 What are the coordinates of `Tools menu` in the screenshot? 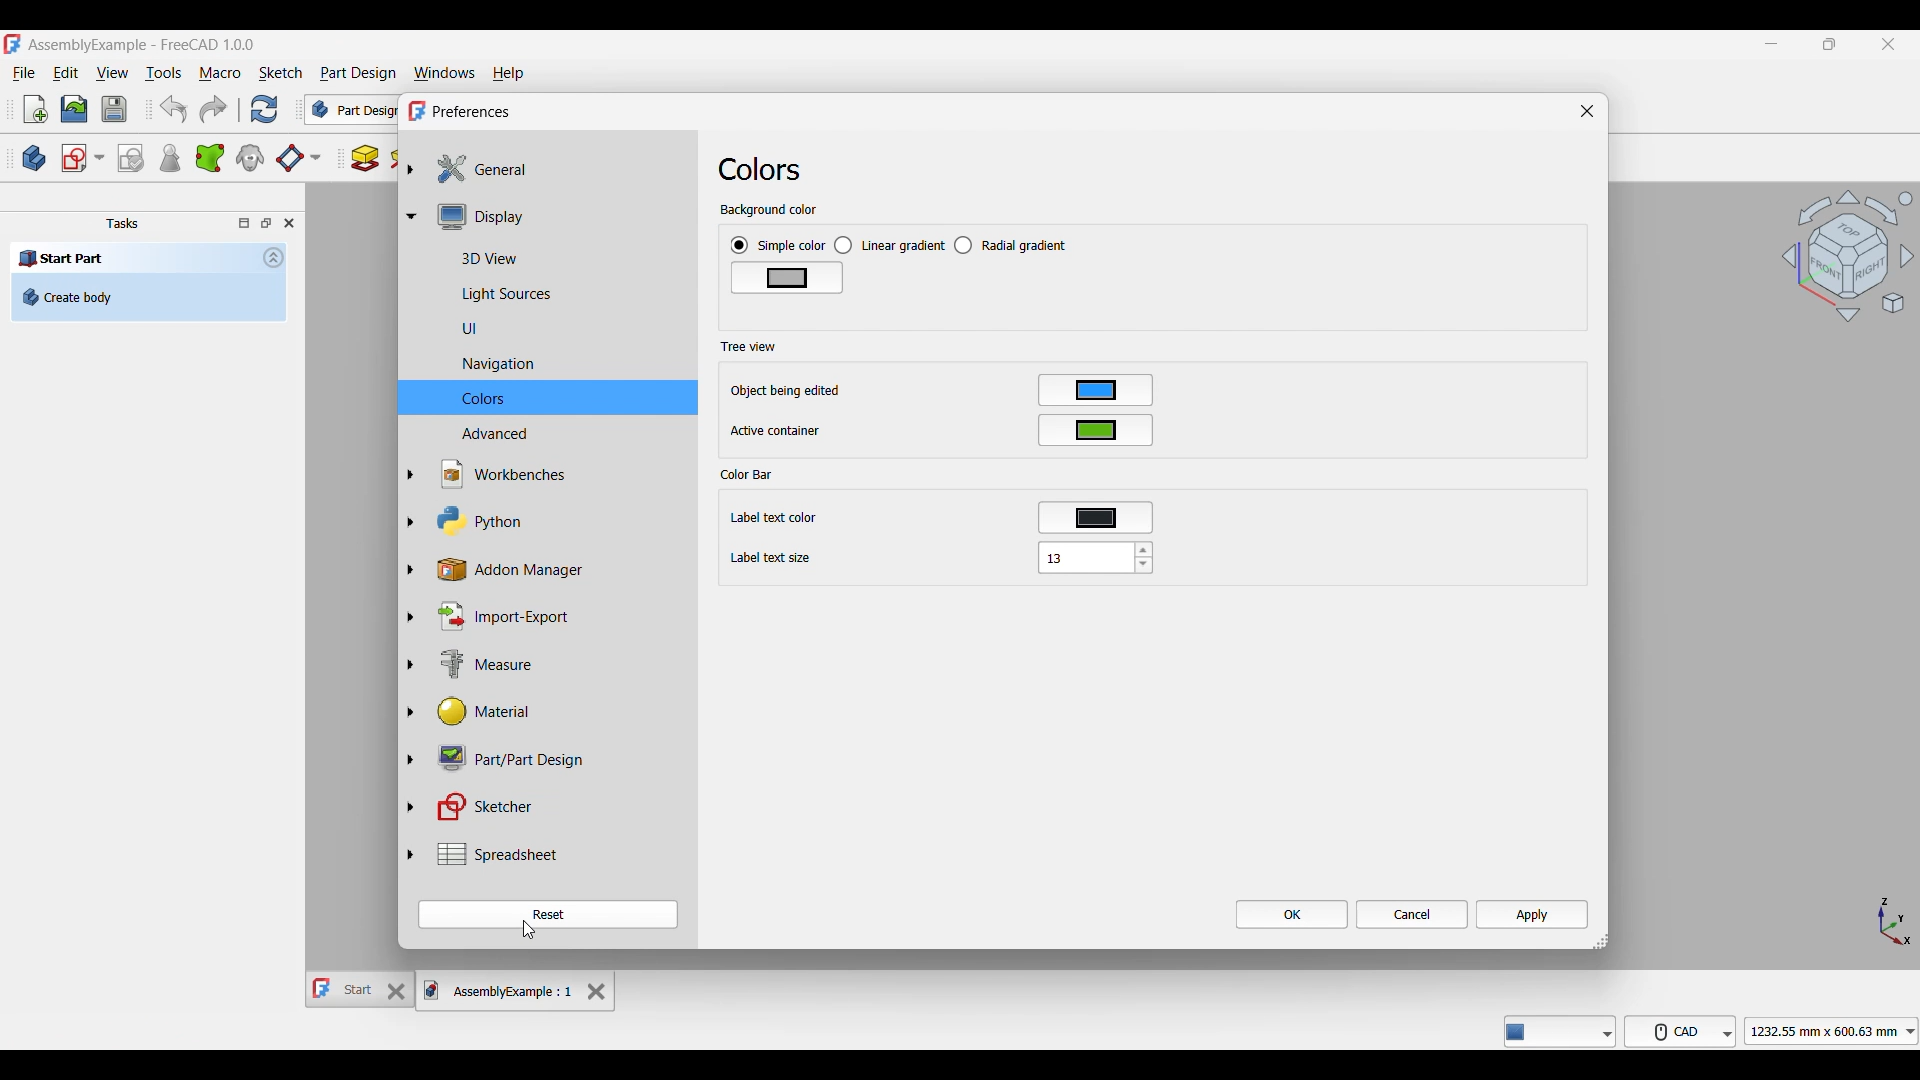 It's located at (163, 73).